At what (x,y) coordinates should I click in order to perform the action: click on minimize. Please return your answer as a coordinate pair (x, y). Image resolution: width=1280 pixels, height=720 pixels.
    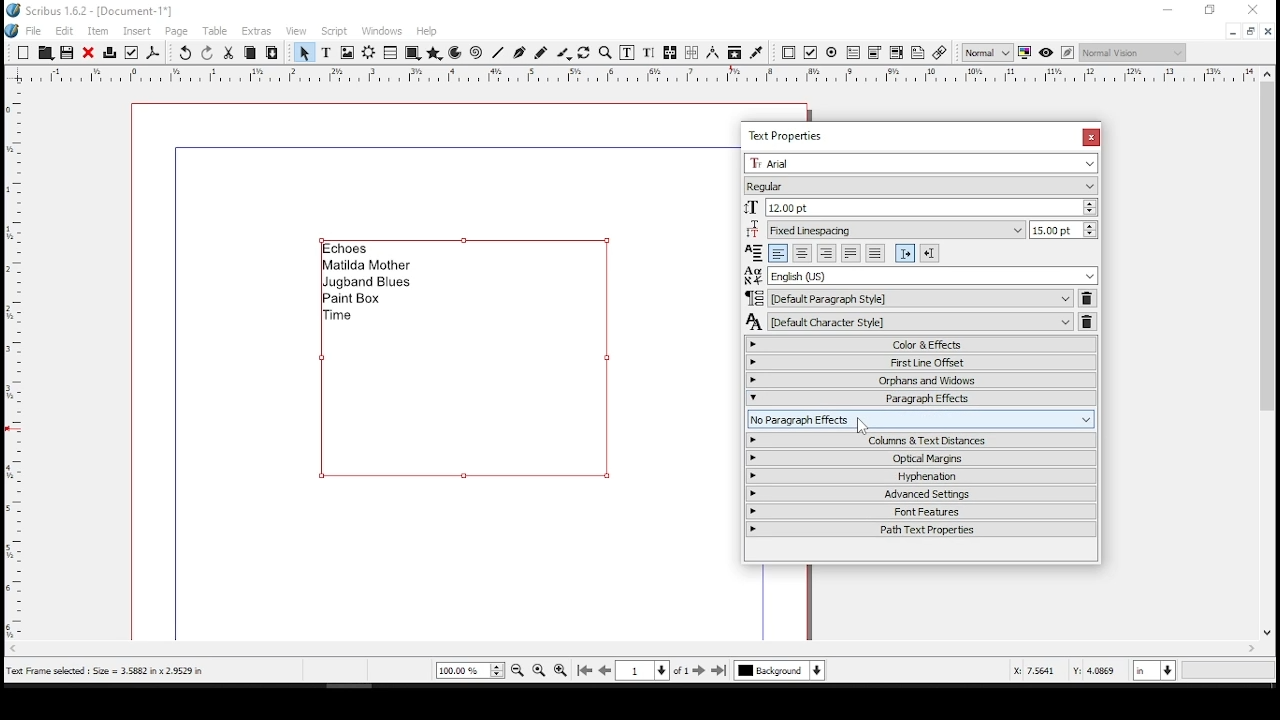
    Looking at the image, I should click on (1169, 10).